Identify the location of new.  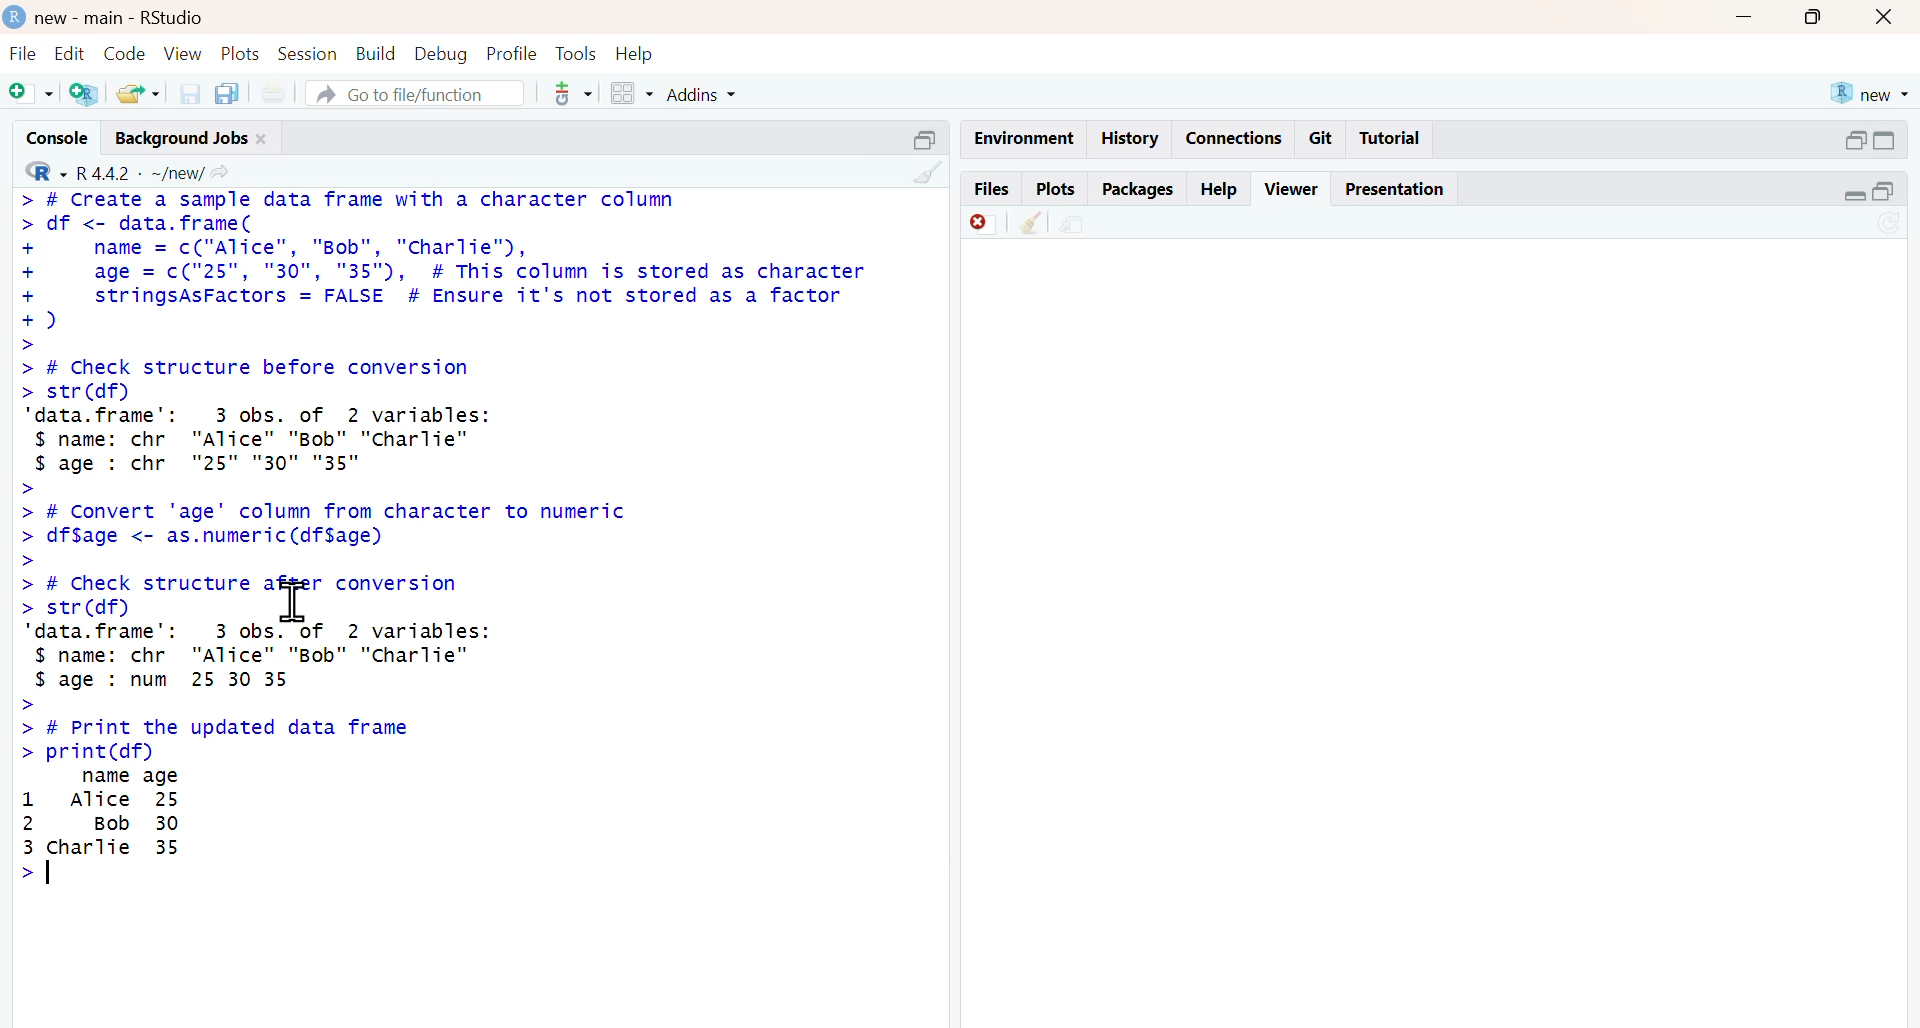
(1870, 93).